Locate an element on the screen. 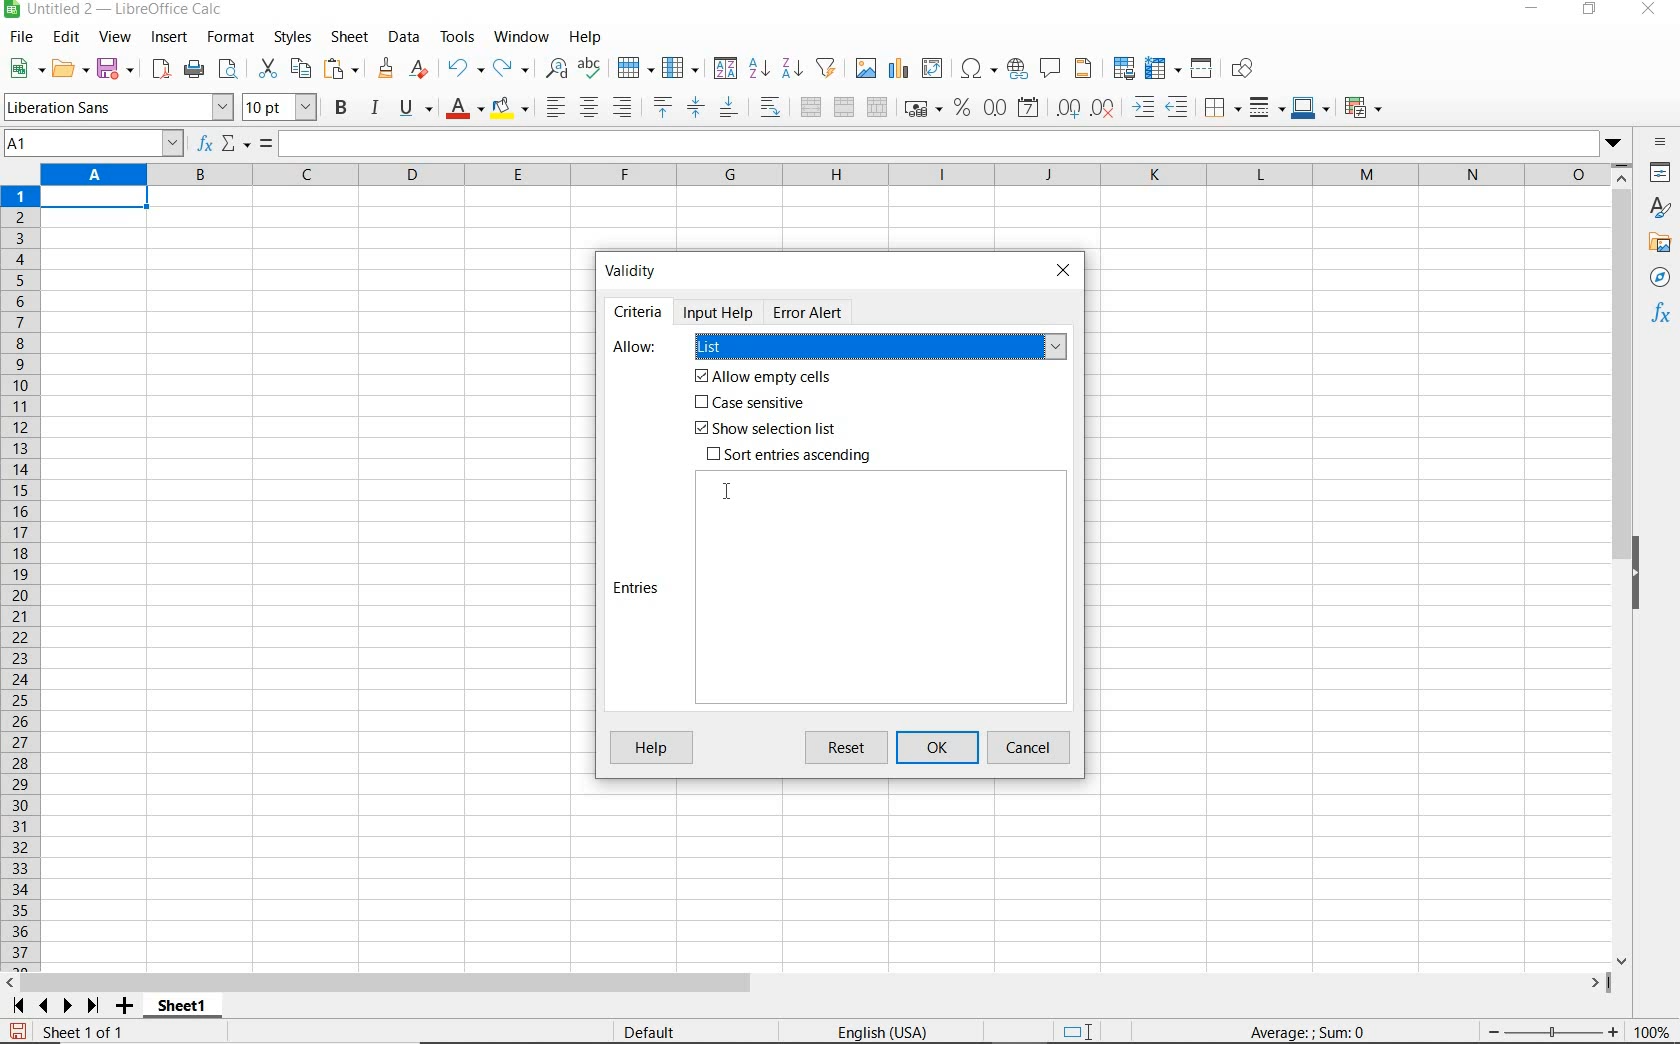 This screenshot has height=1044, width=1680. insert or edit pivot table is located at coordinates (934, 69).